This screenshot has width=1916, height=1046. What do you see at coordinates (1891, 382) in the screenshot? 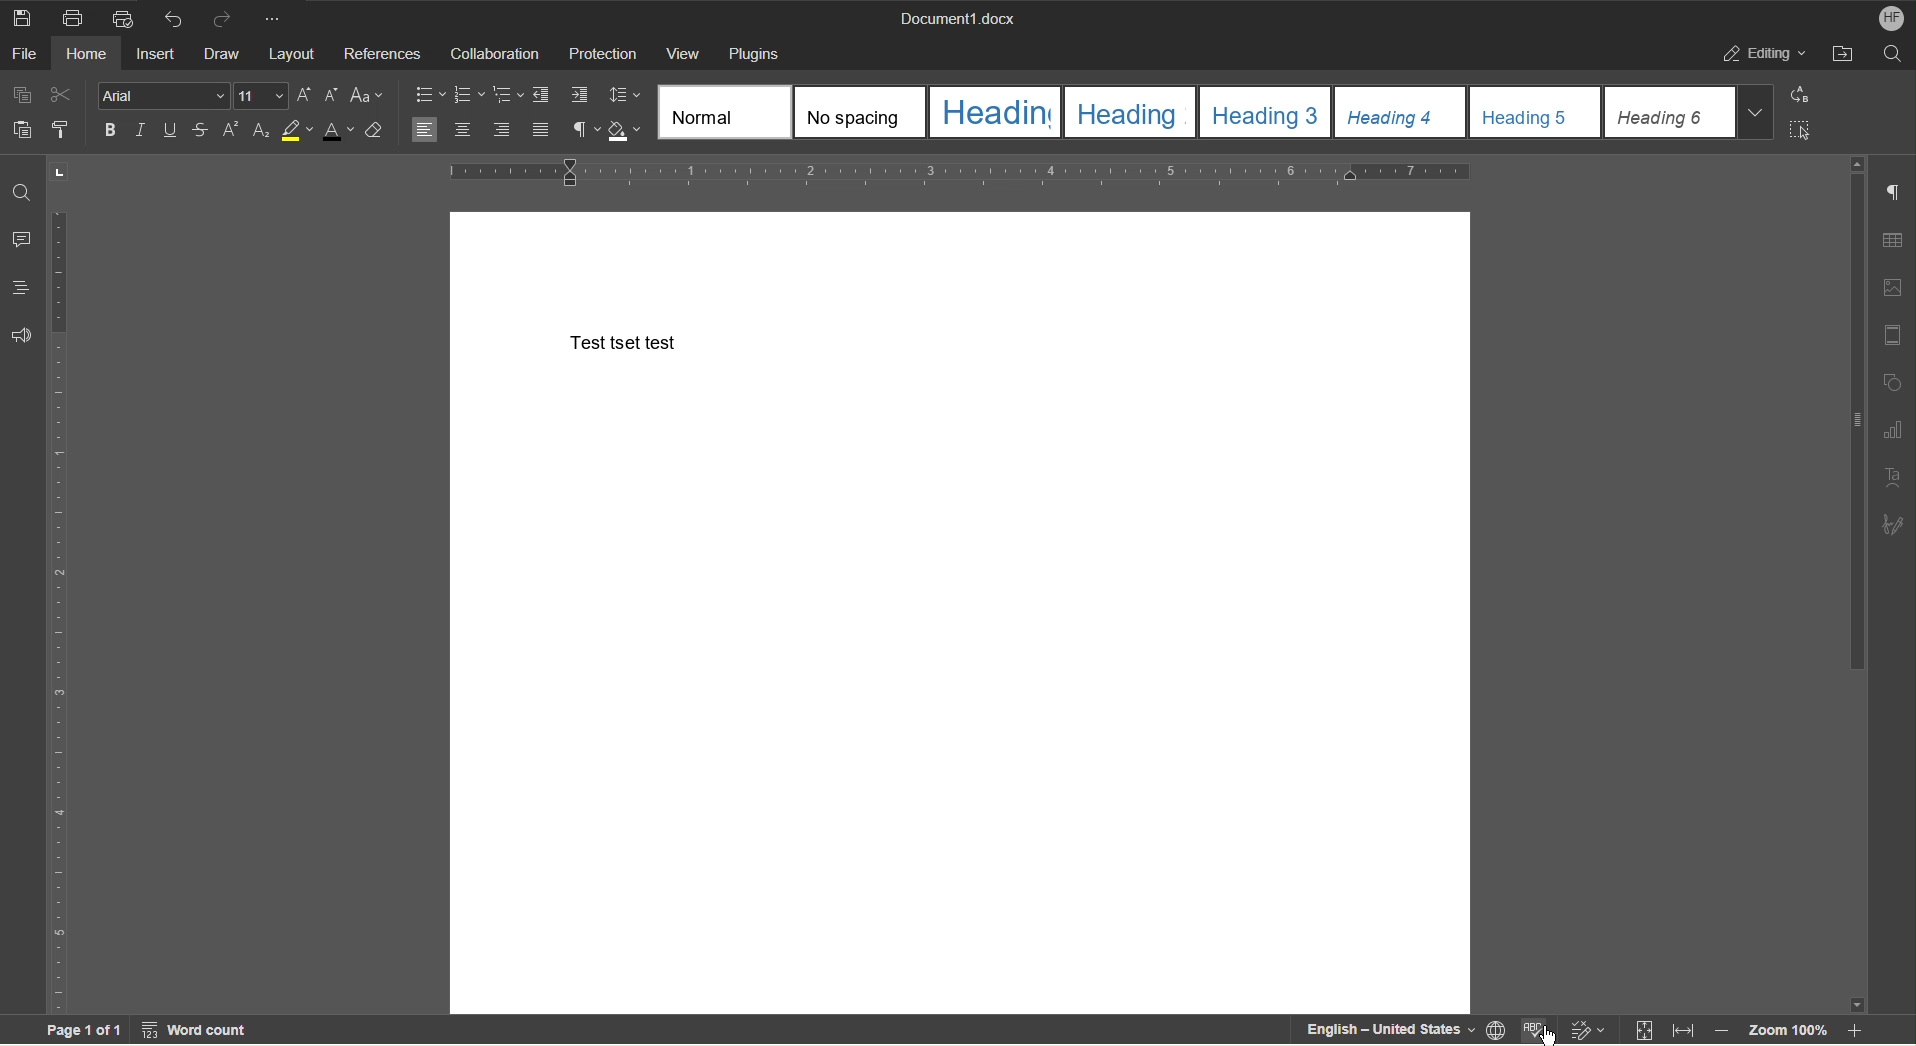
I see `Shape Settings` at bounding box center [1891, 382].